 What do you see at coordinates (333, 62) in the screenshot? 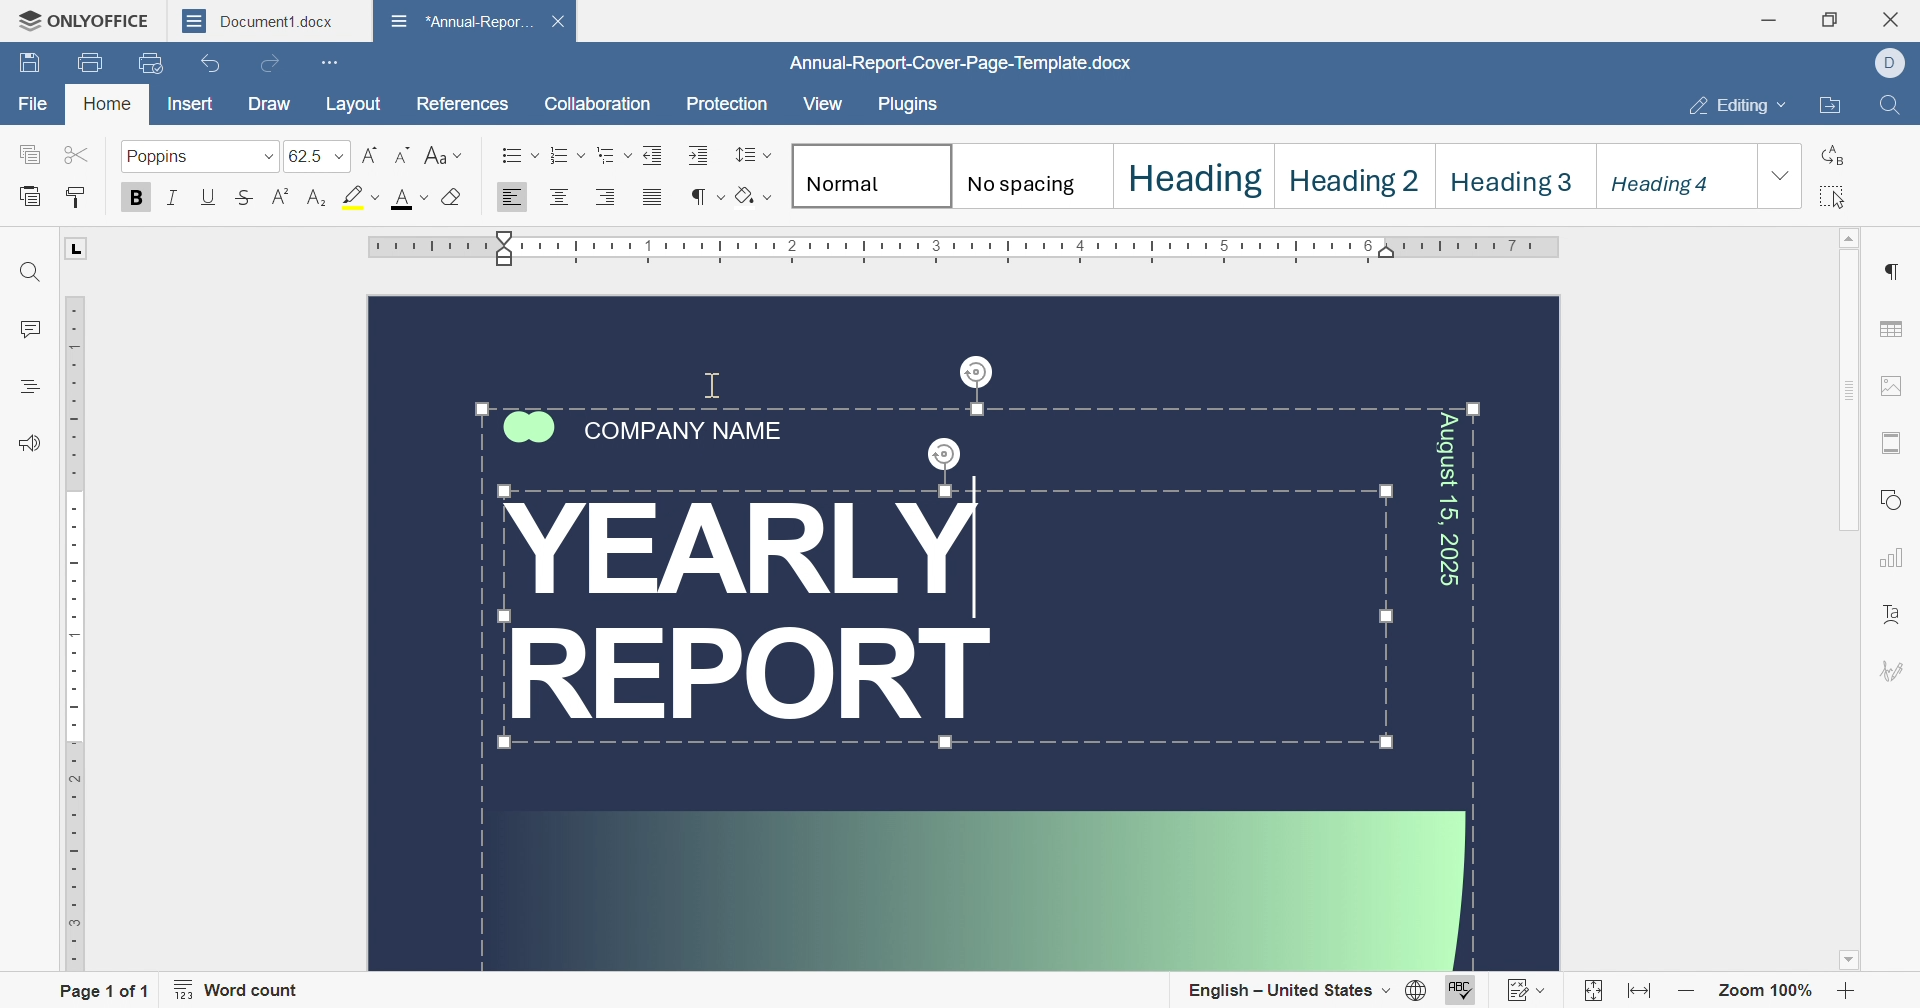
I see `customize quick access settings` at bounding box center [333, 62].